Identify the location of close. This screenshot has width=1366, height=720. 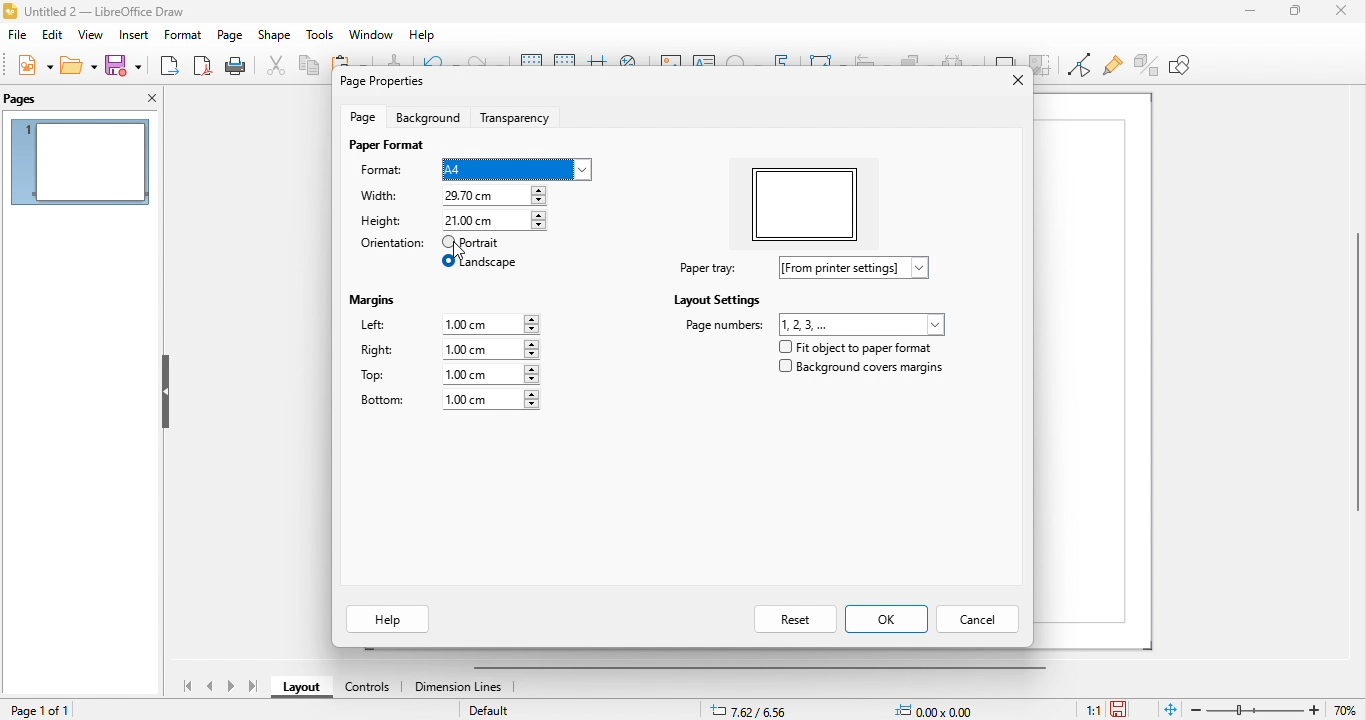
(1335, 14).